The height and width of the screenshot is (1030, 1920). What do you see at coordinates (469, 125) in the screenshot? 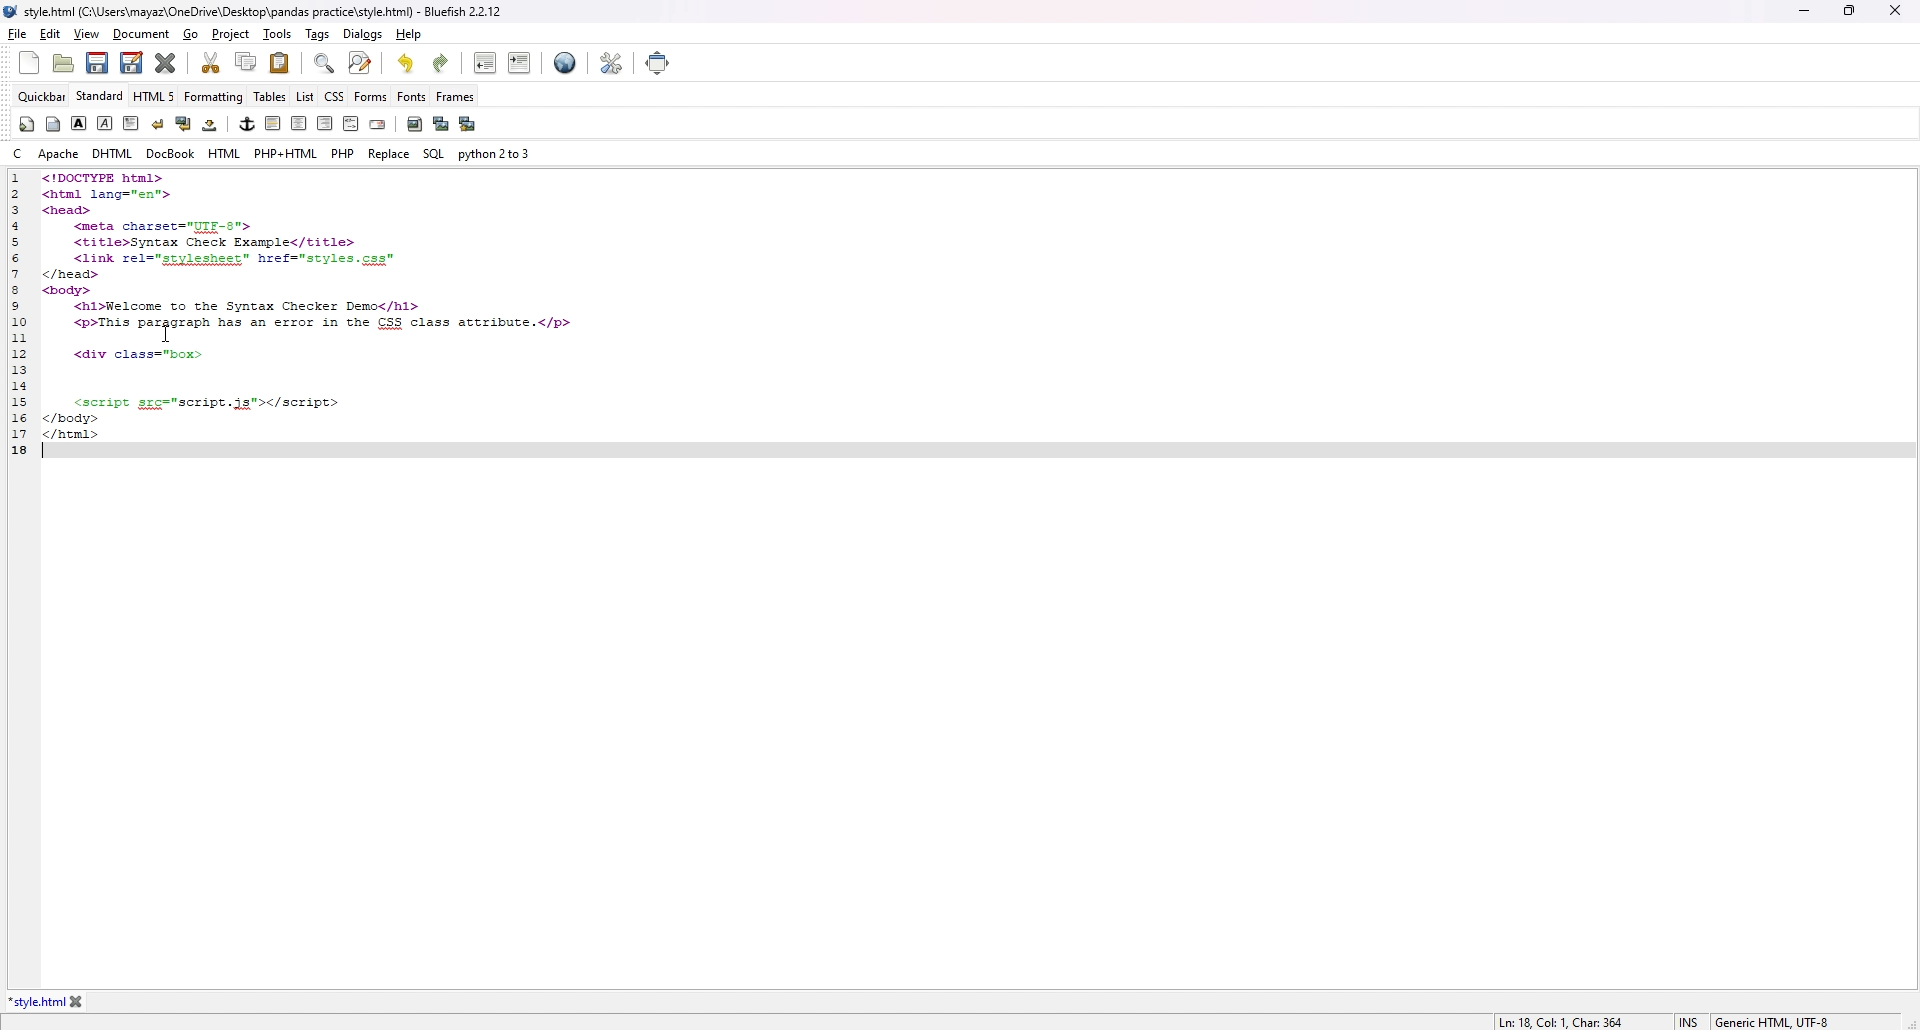
I see `multi thumbnail` at bounding box center [469, 125].